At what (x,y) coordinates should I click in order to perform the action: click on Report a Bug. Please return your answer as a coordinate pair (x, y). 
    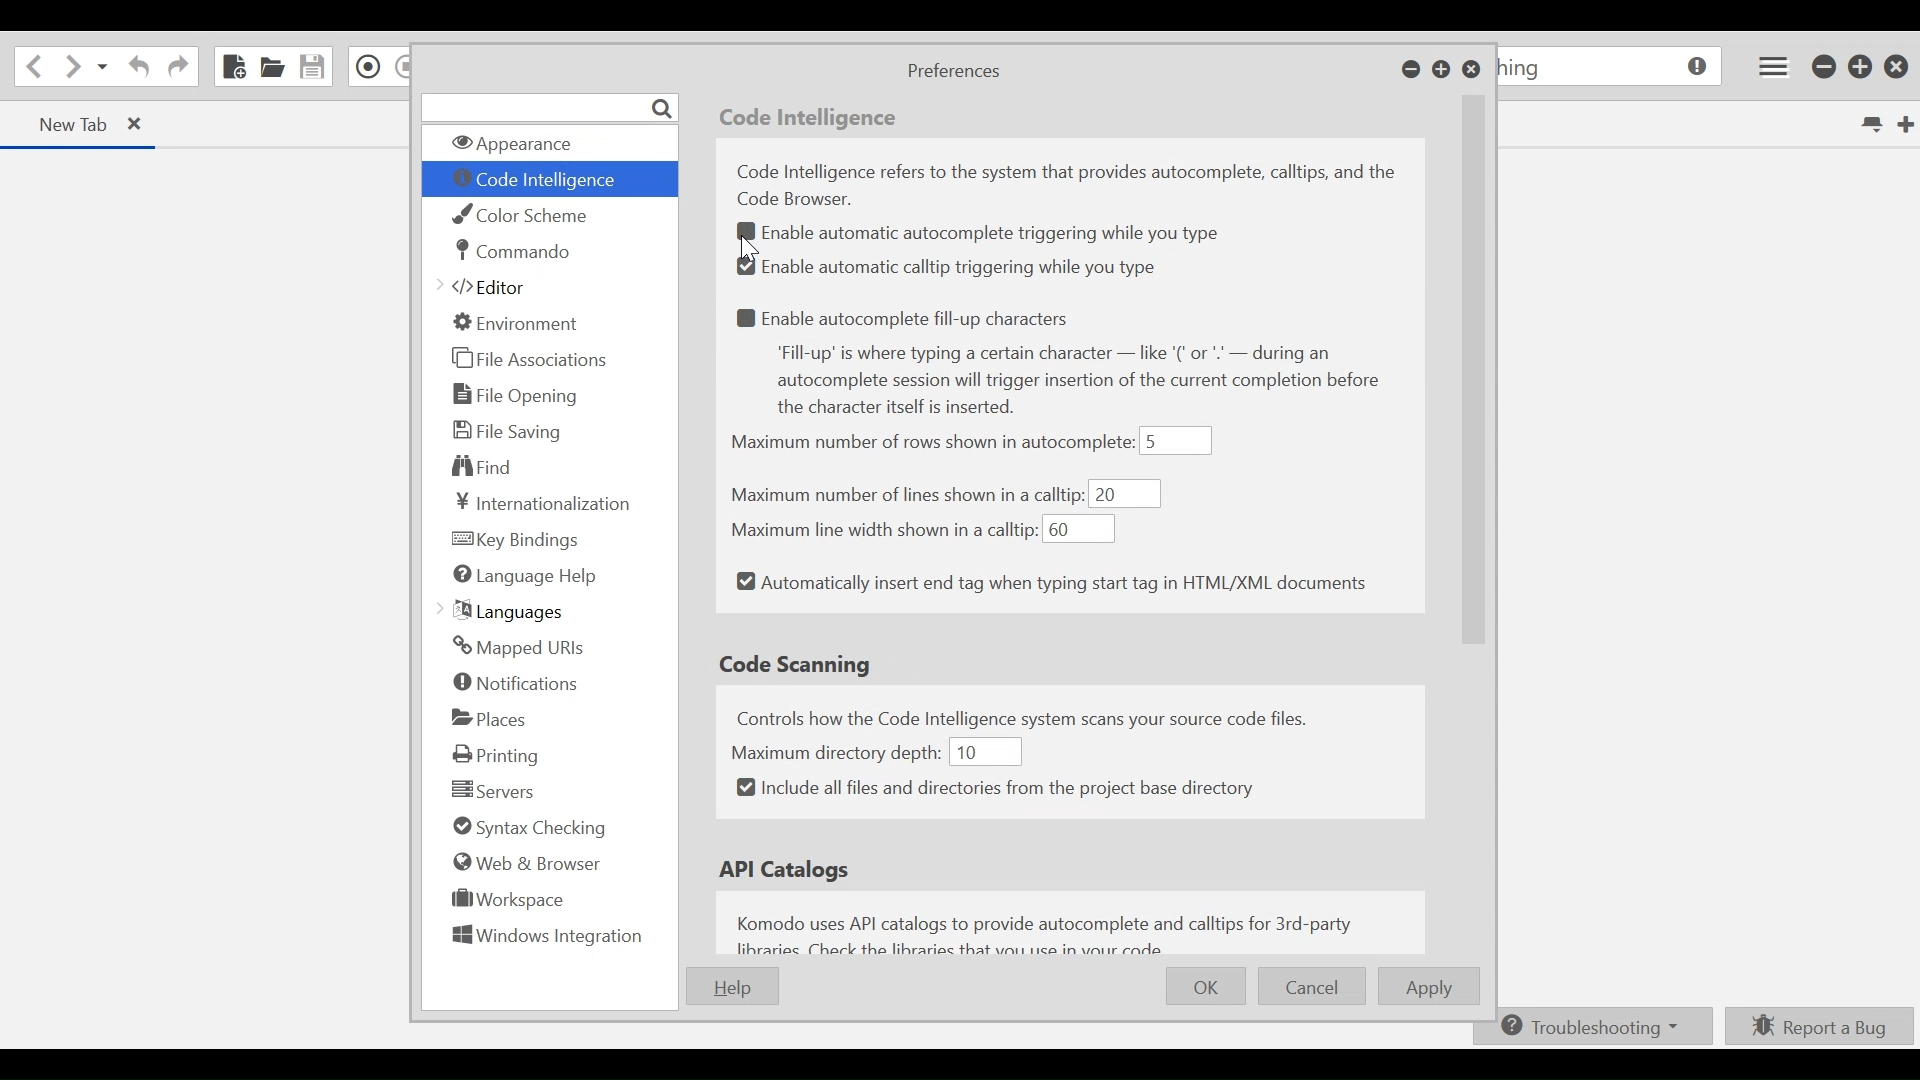
    Looking at the image, I should click on (1820, 1025).